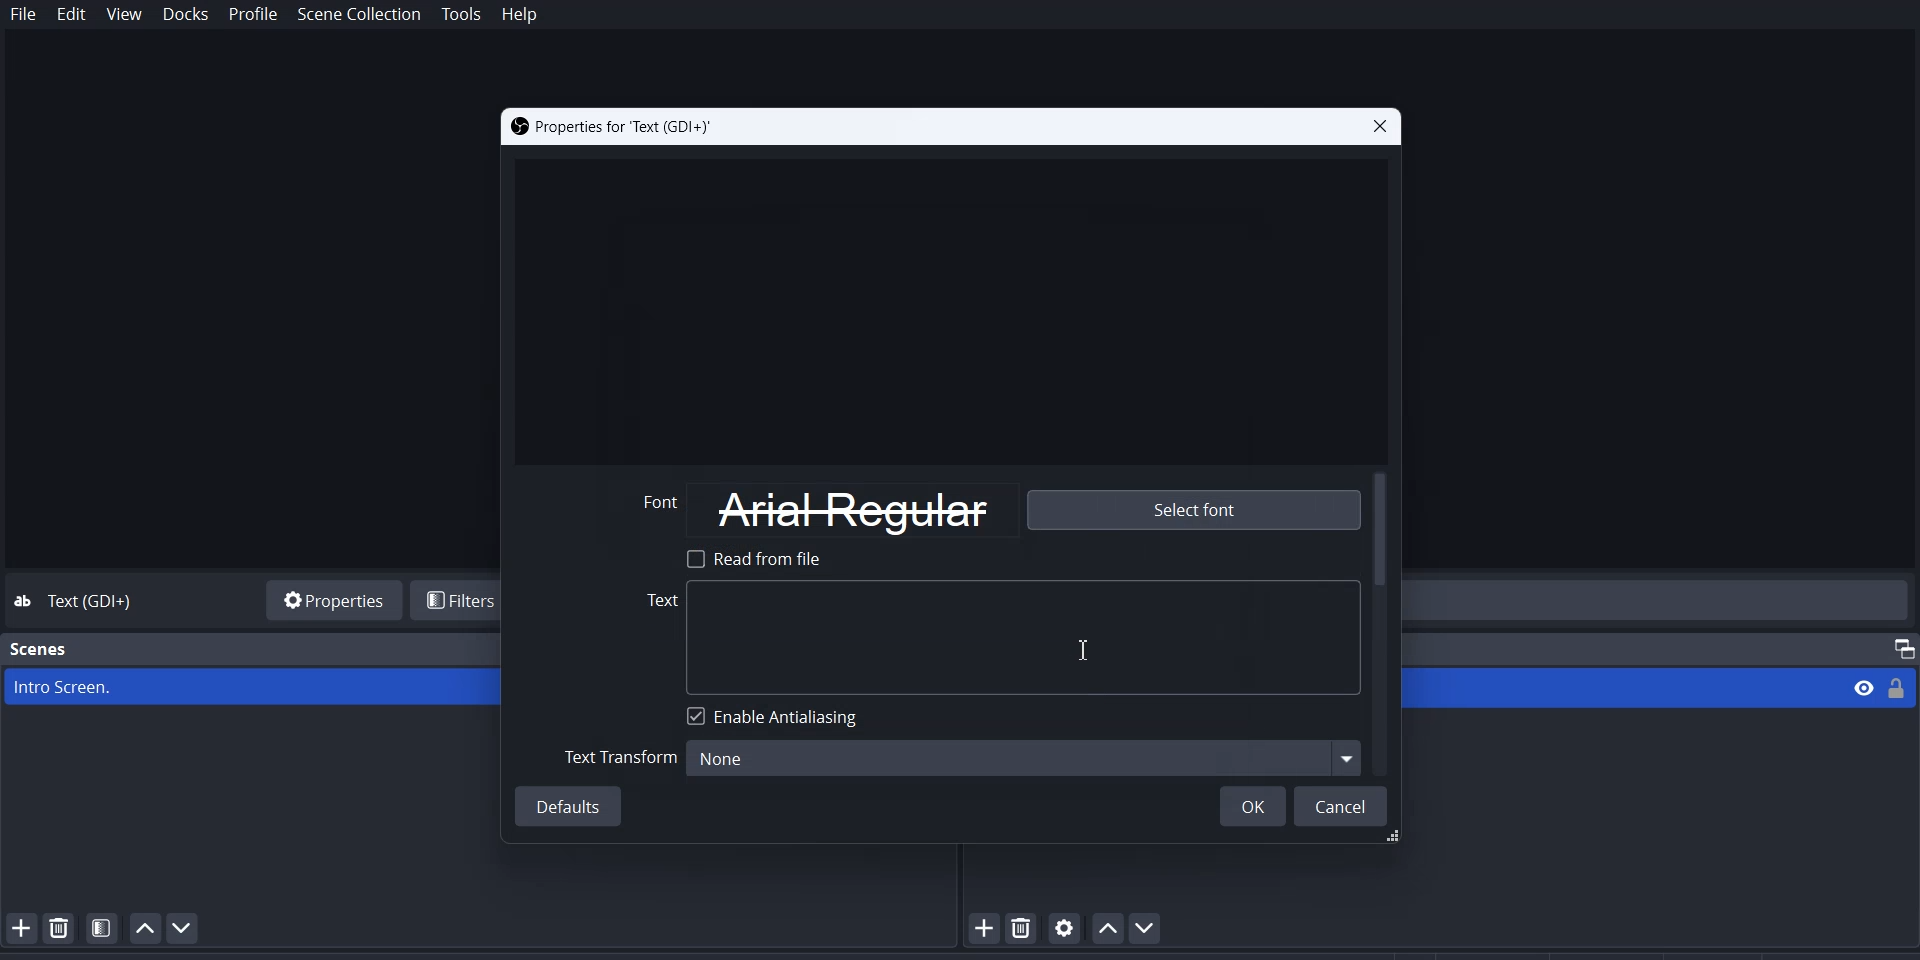 The image size is (1920, 960). I want to click on Scenes, so click(40, 649).